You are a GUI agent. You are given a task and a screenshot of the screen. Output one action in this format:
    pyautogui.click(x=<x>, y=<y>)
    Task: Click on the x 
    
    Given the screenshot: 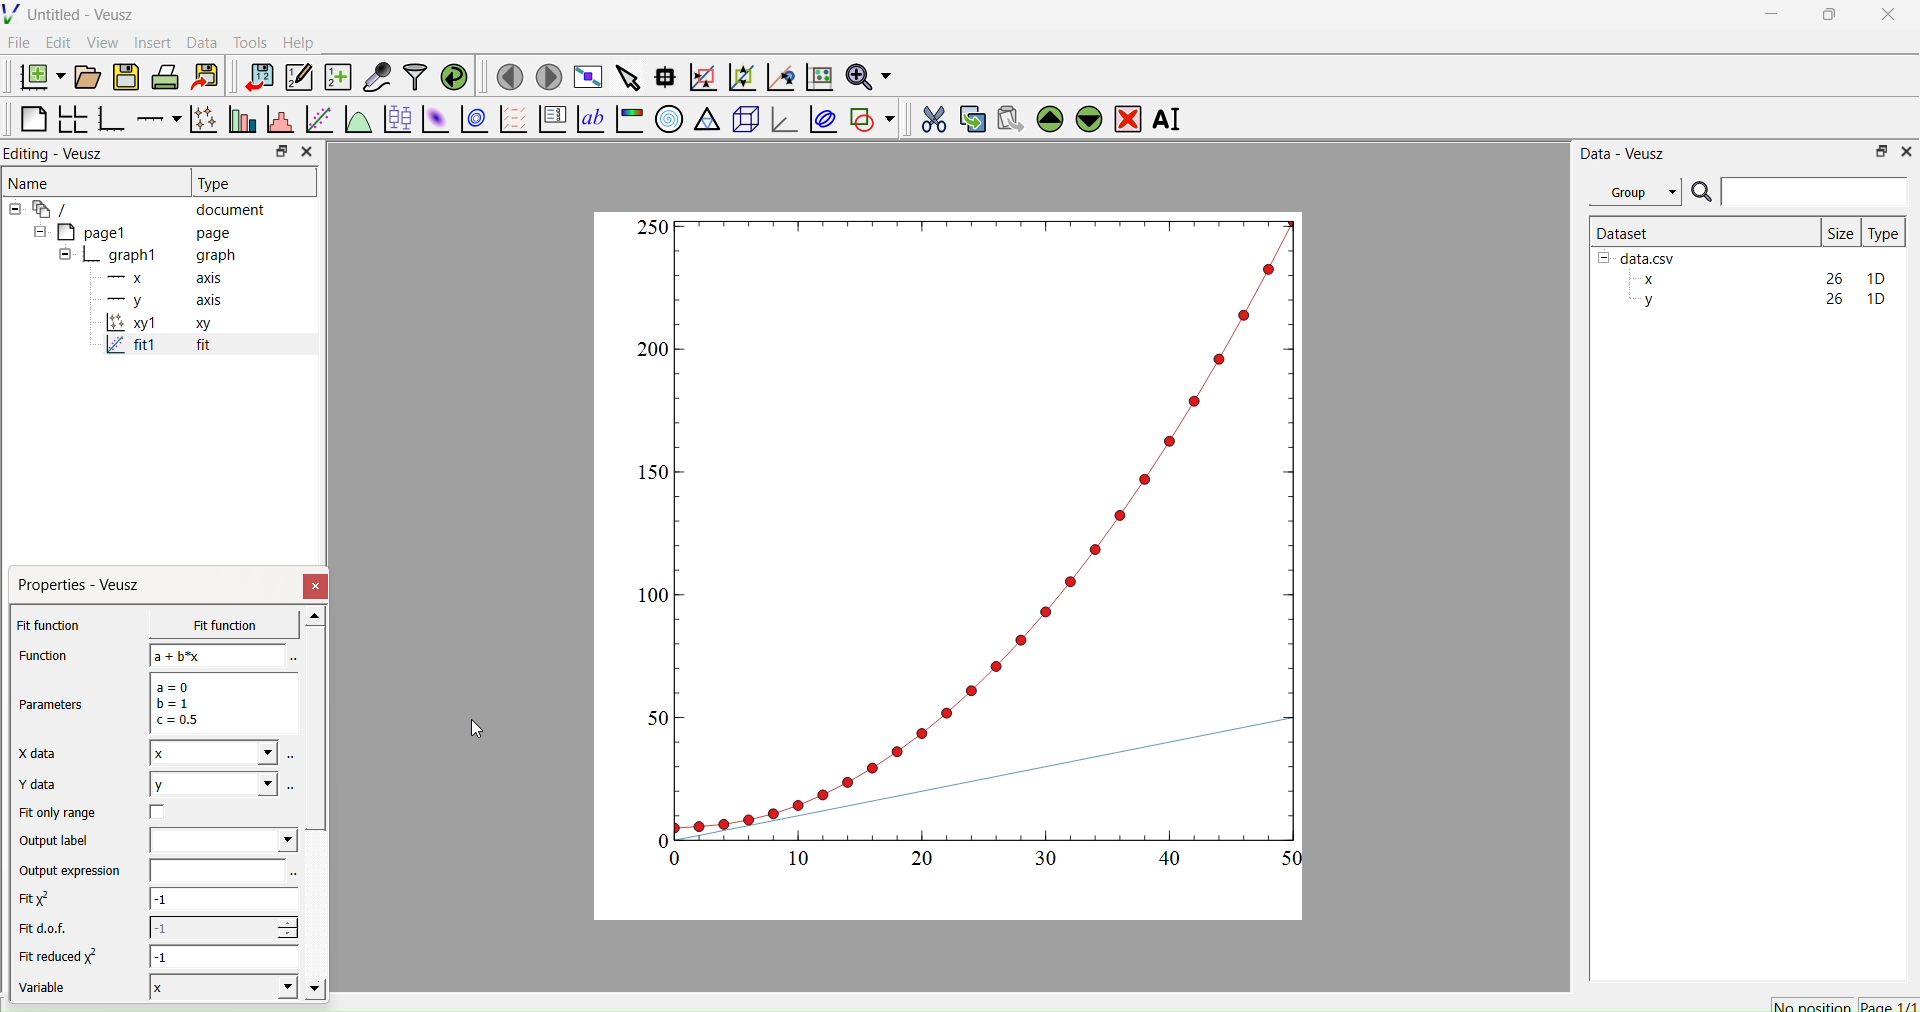 What is the action you would take?
    pyautogui.click(x=213, y=753)
    